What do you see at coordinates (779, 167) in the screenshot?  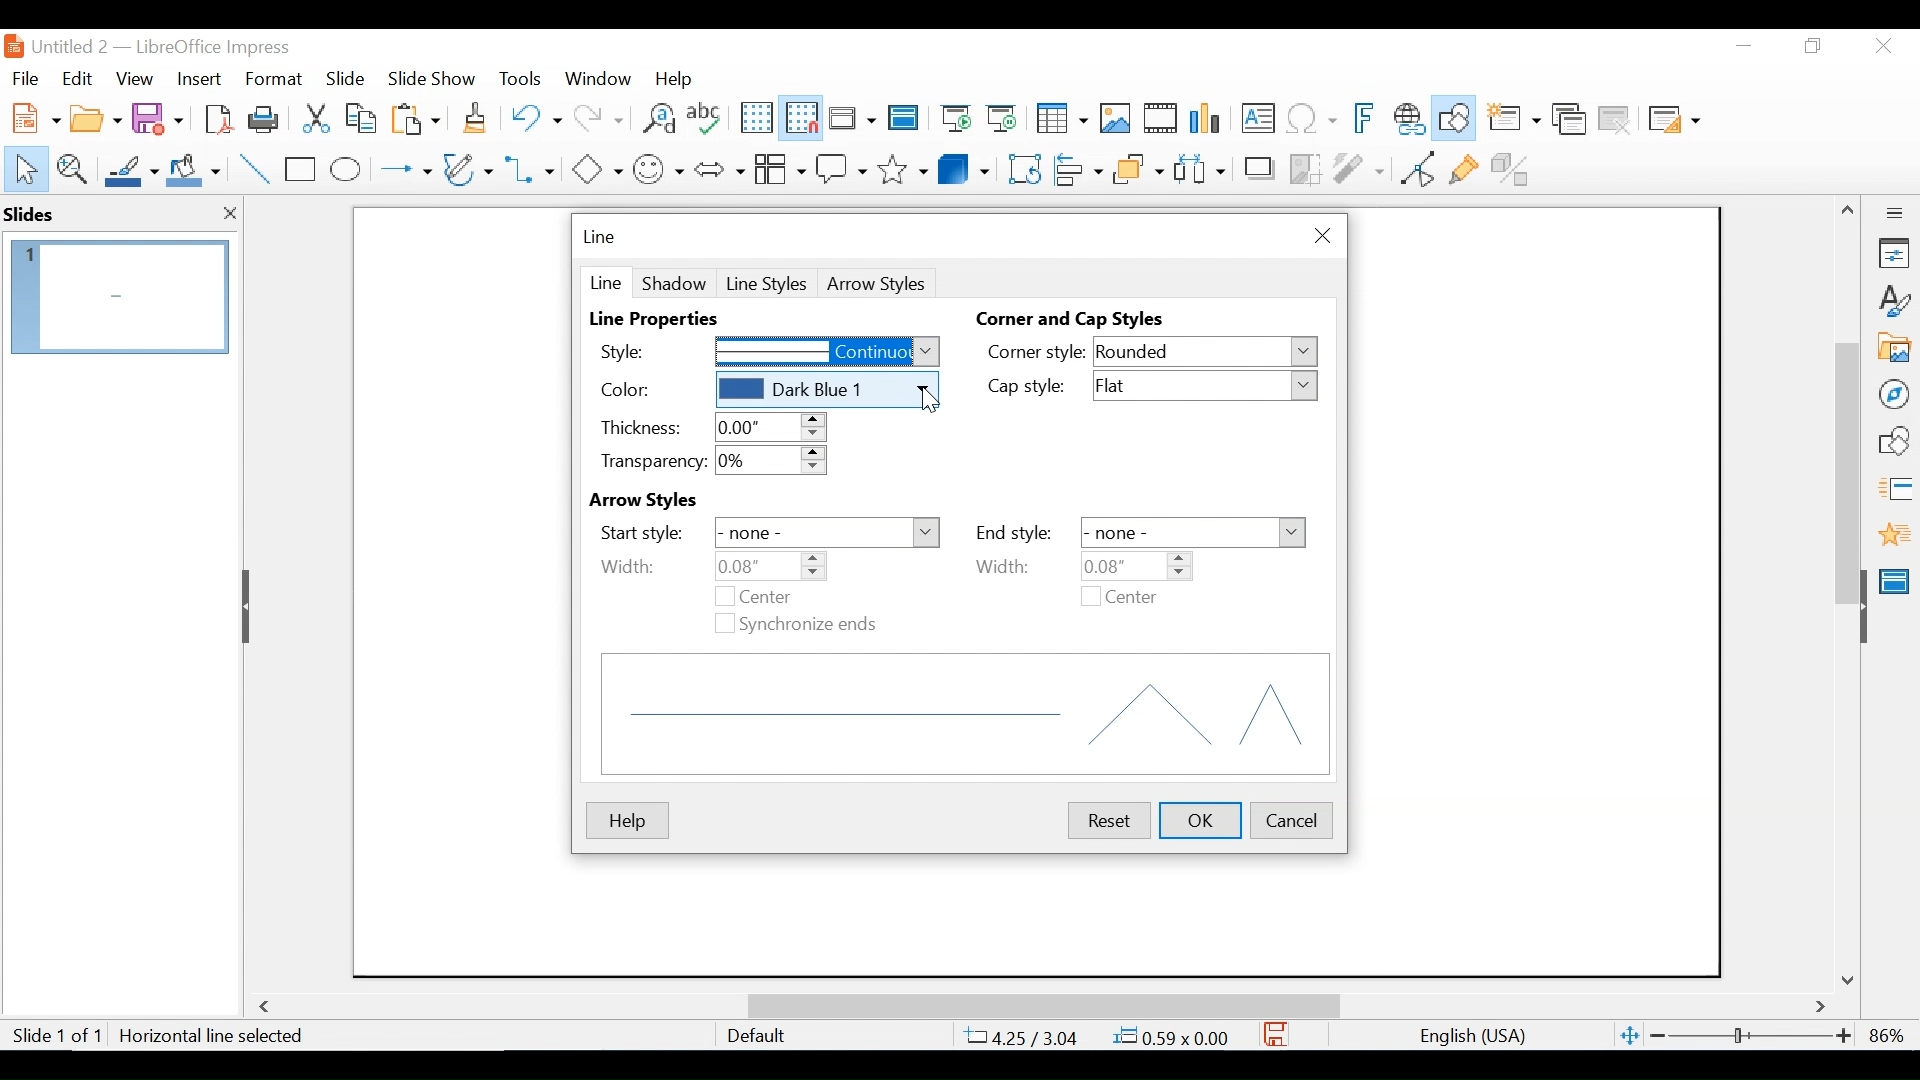 I see `` at bounding box center [779, 167].